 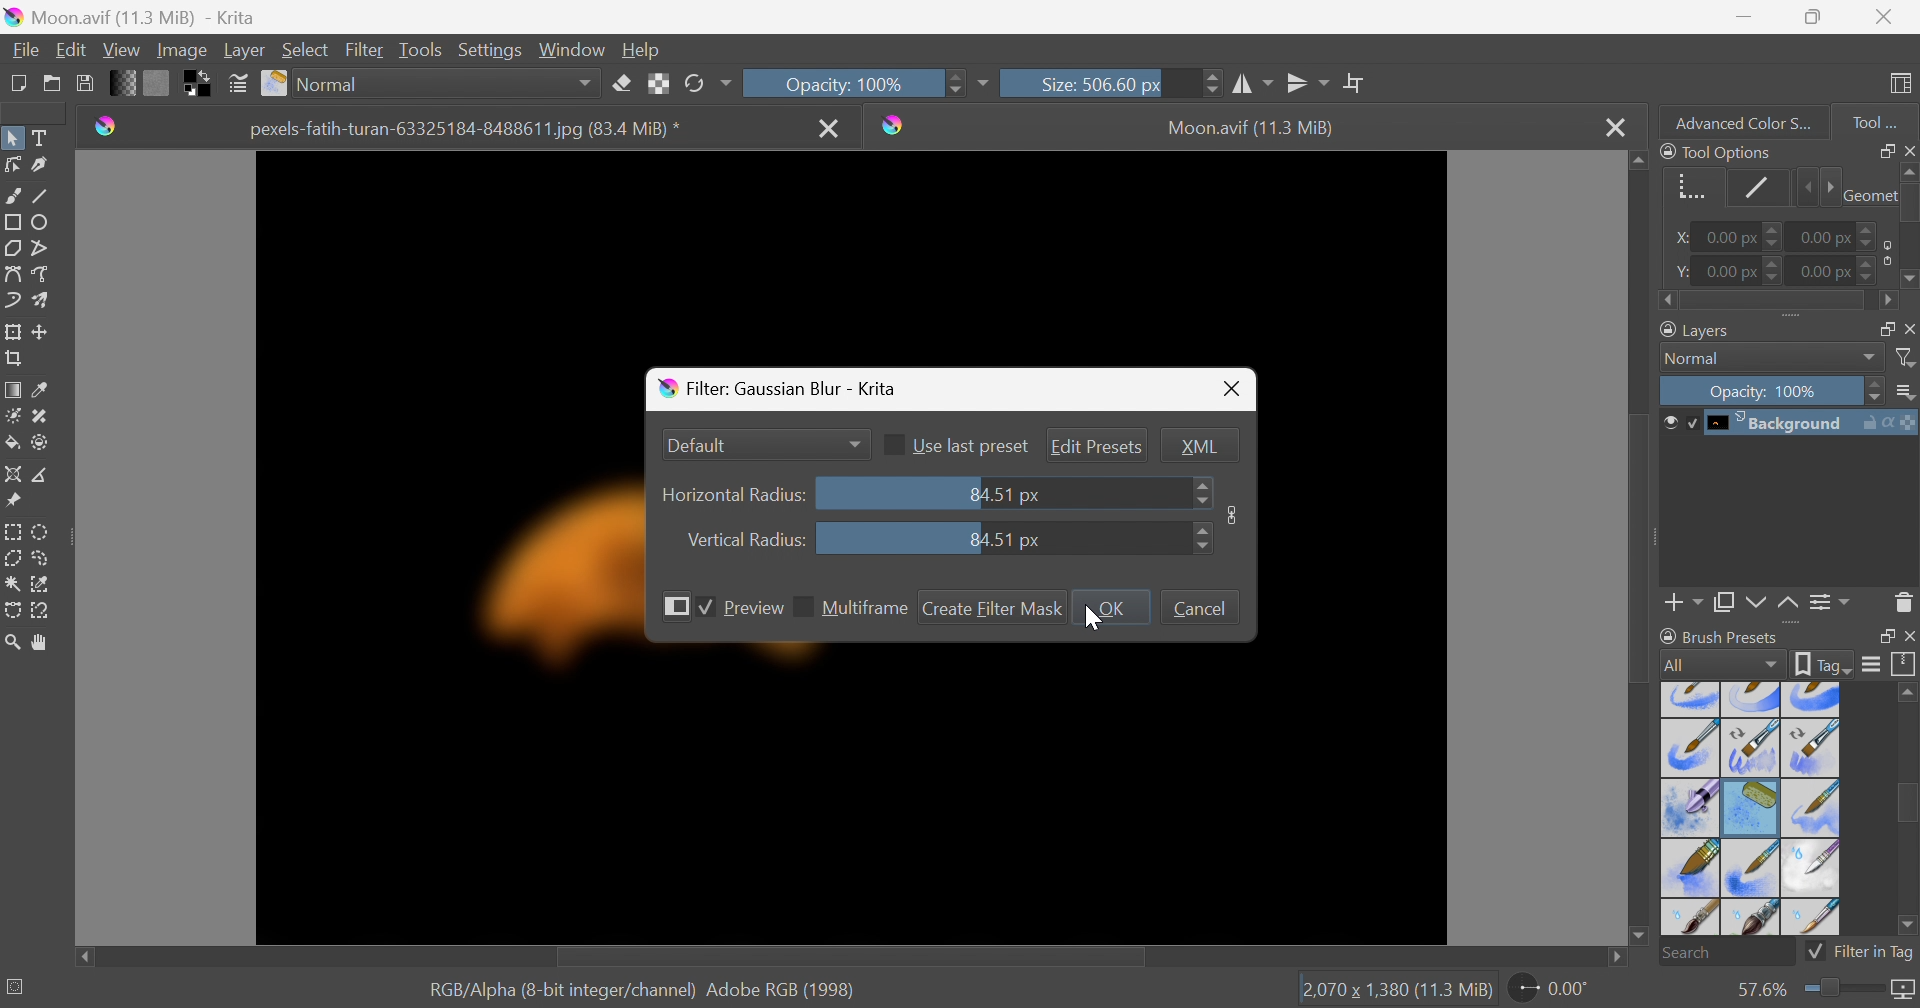 What do you see at coordinates (1813, 17) in the screenshot?
I see `Restore down` at bounding box center [1813, 17].